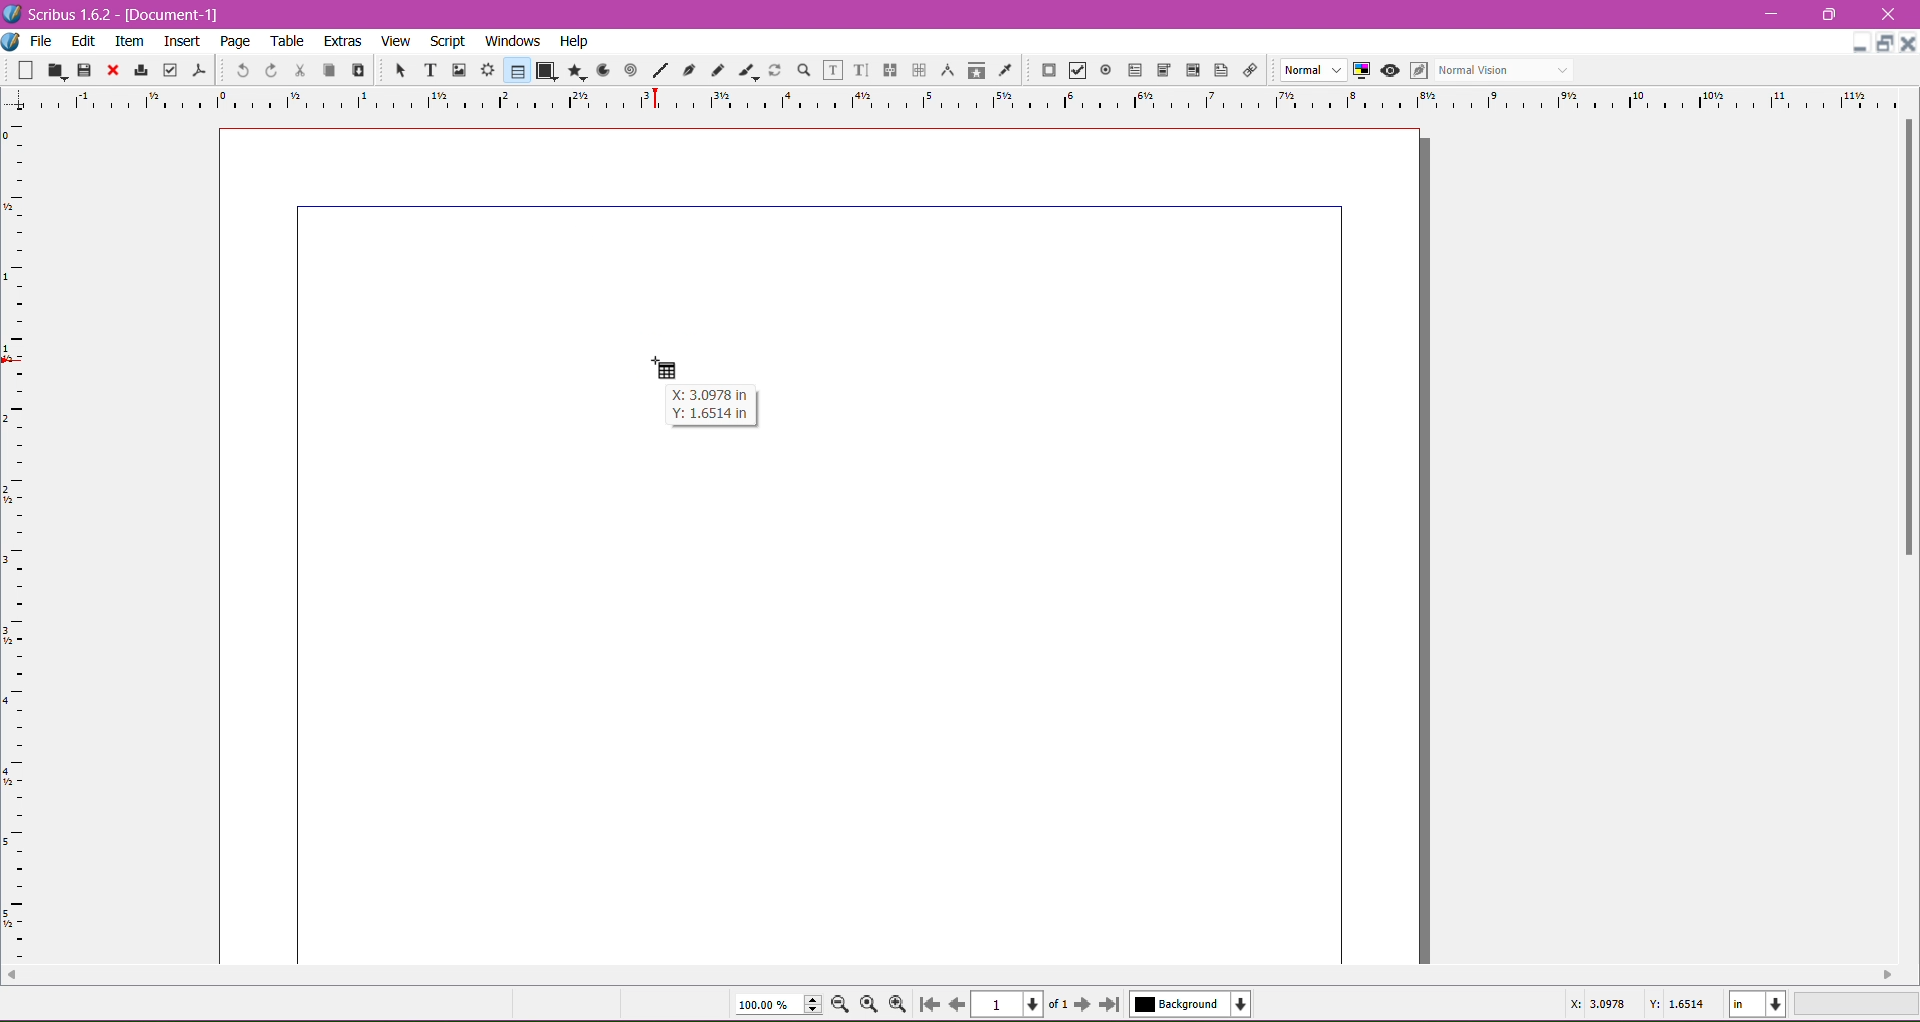 This screenshot has height=1022, width=1920. I want to click on File, so click(41, 41).